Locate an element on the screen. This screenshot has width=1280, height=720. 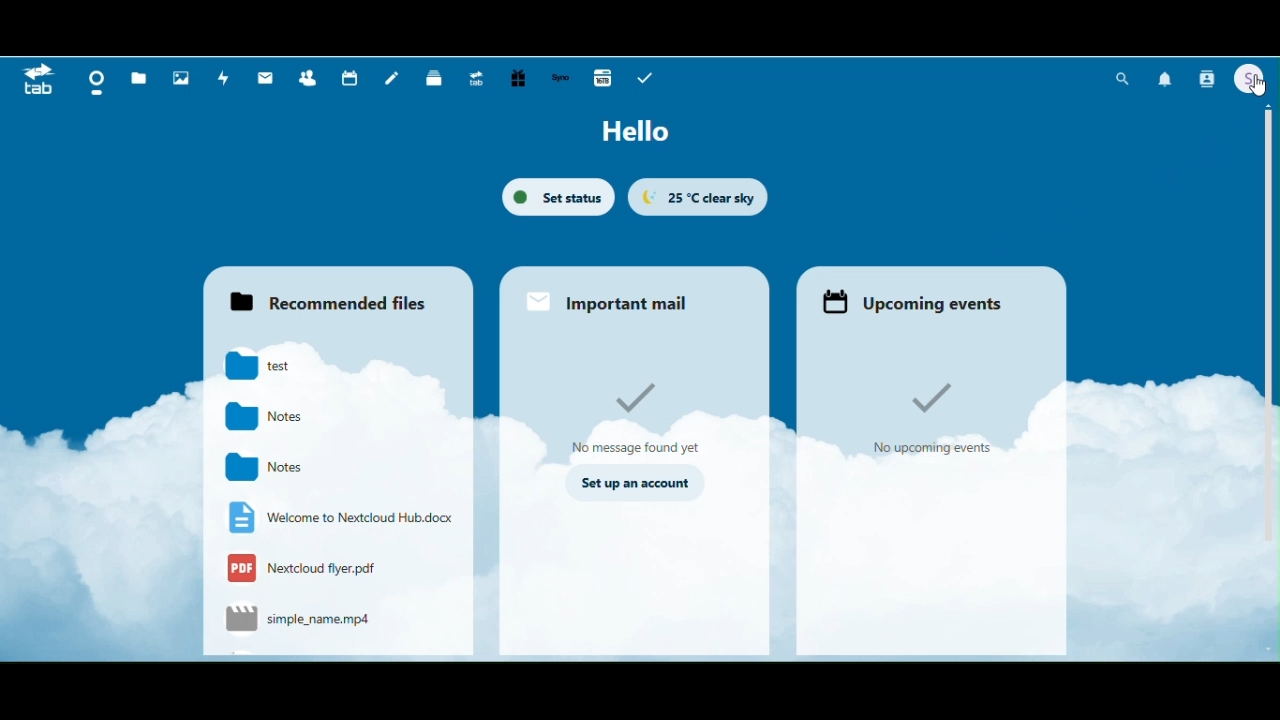
Upgrade is located at coordinates (480, 79).